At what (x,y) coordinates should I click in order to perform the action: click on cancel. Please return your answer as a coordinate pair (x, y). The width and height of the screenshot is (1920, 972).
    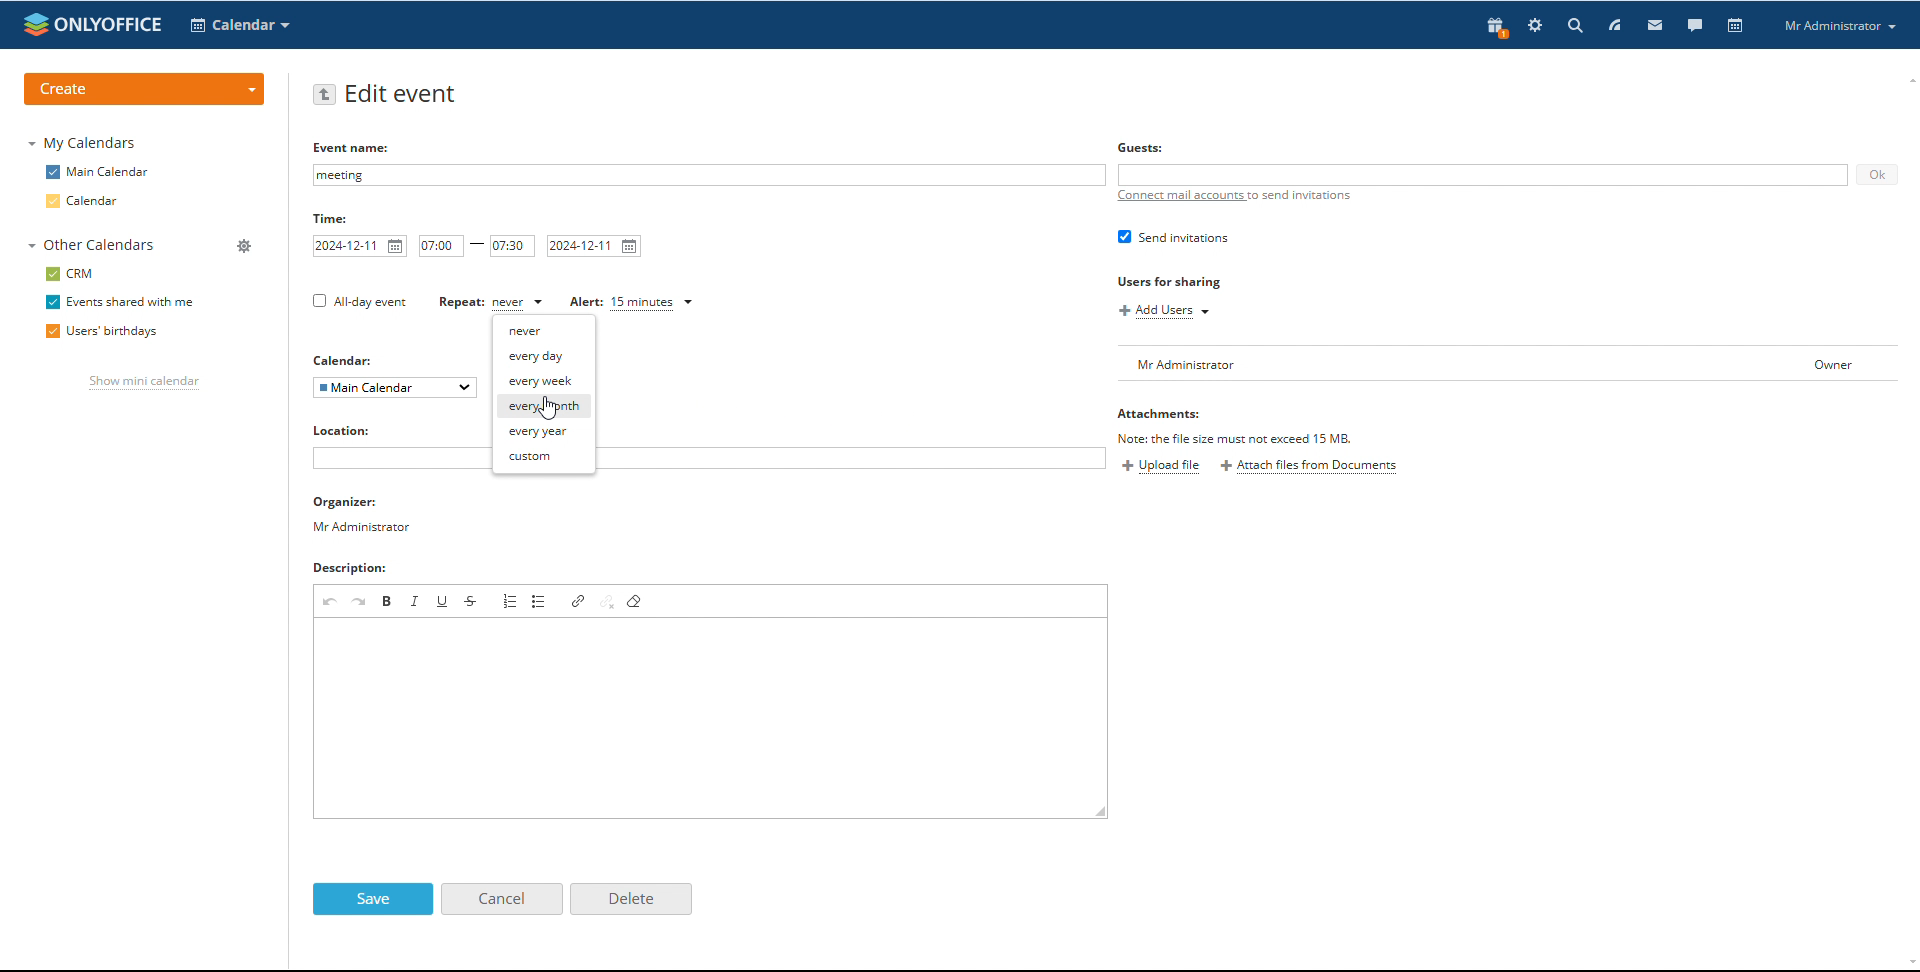
    Looking at the image, I should click on (501, 899).